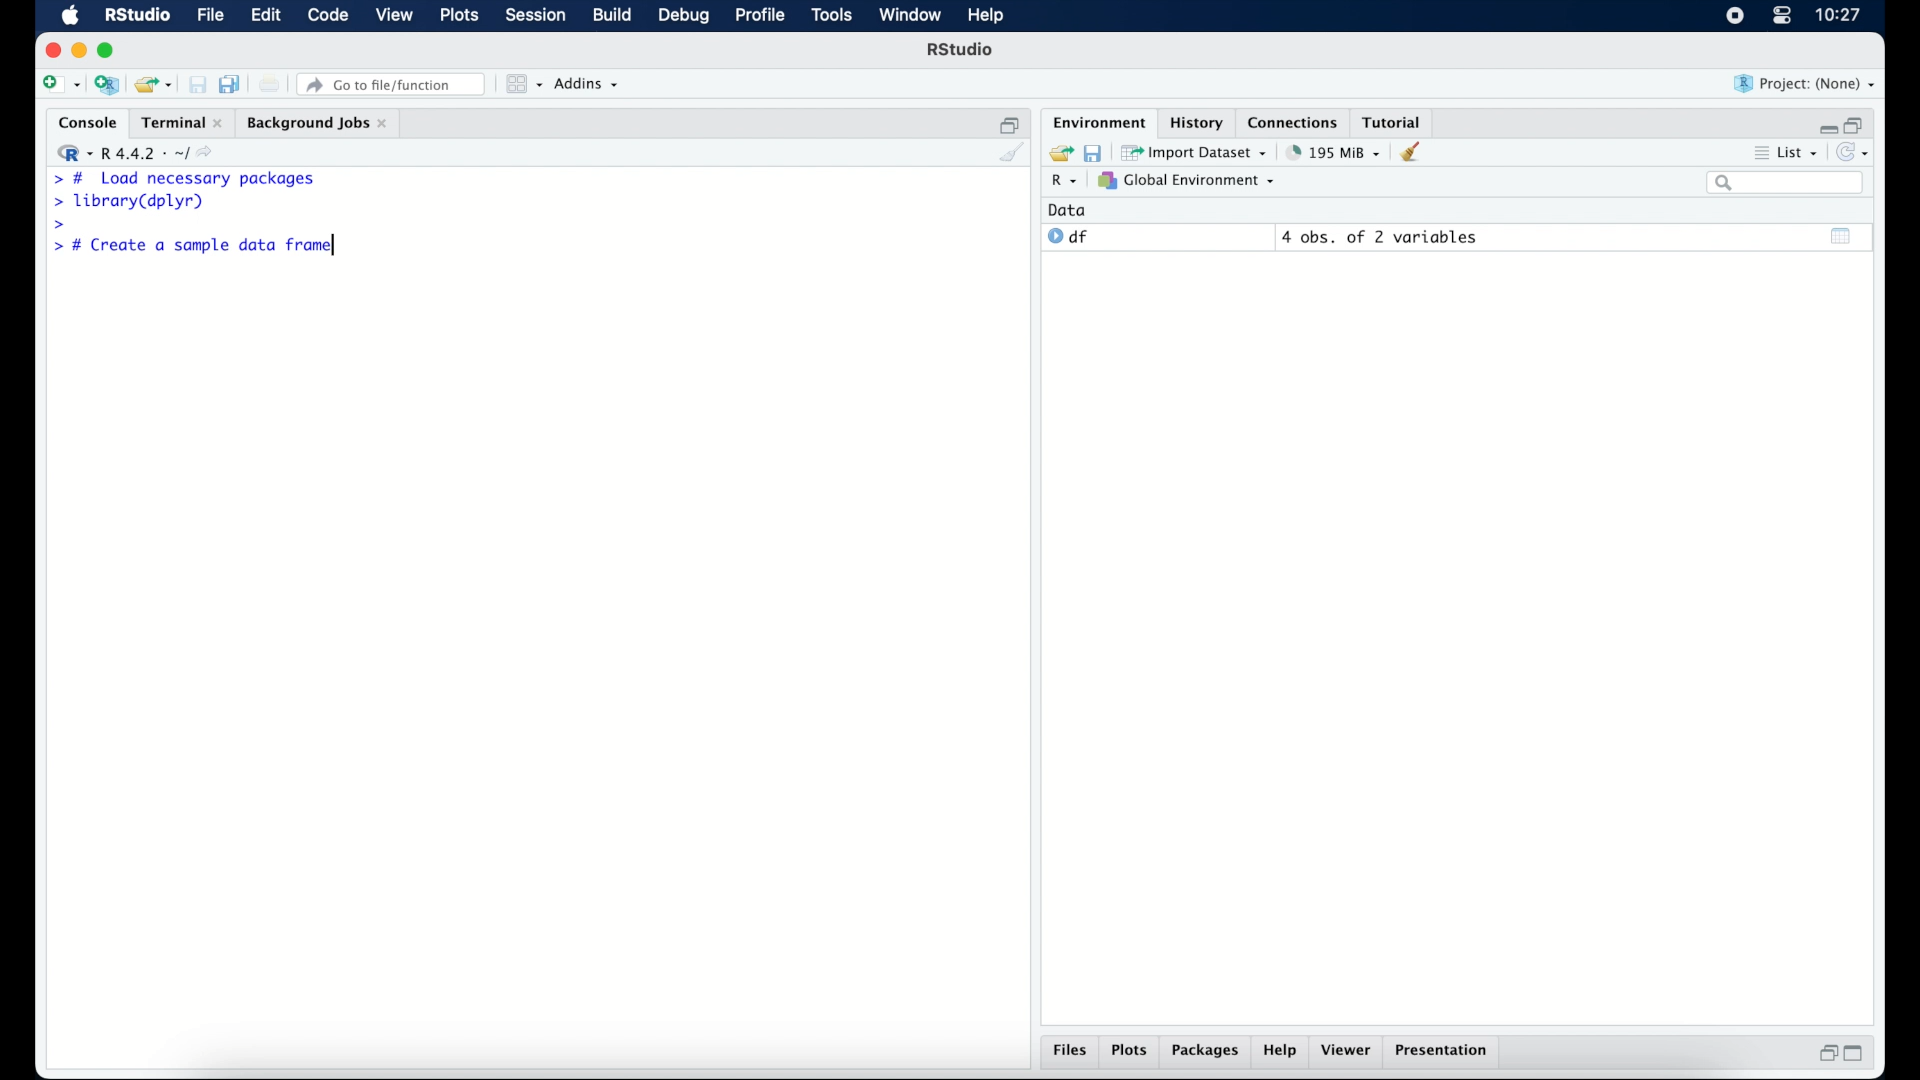  I want to click on tutorial, so click(1396, 121).